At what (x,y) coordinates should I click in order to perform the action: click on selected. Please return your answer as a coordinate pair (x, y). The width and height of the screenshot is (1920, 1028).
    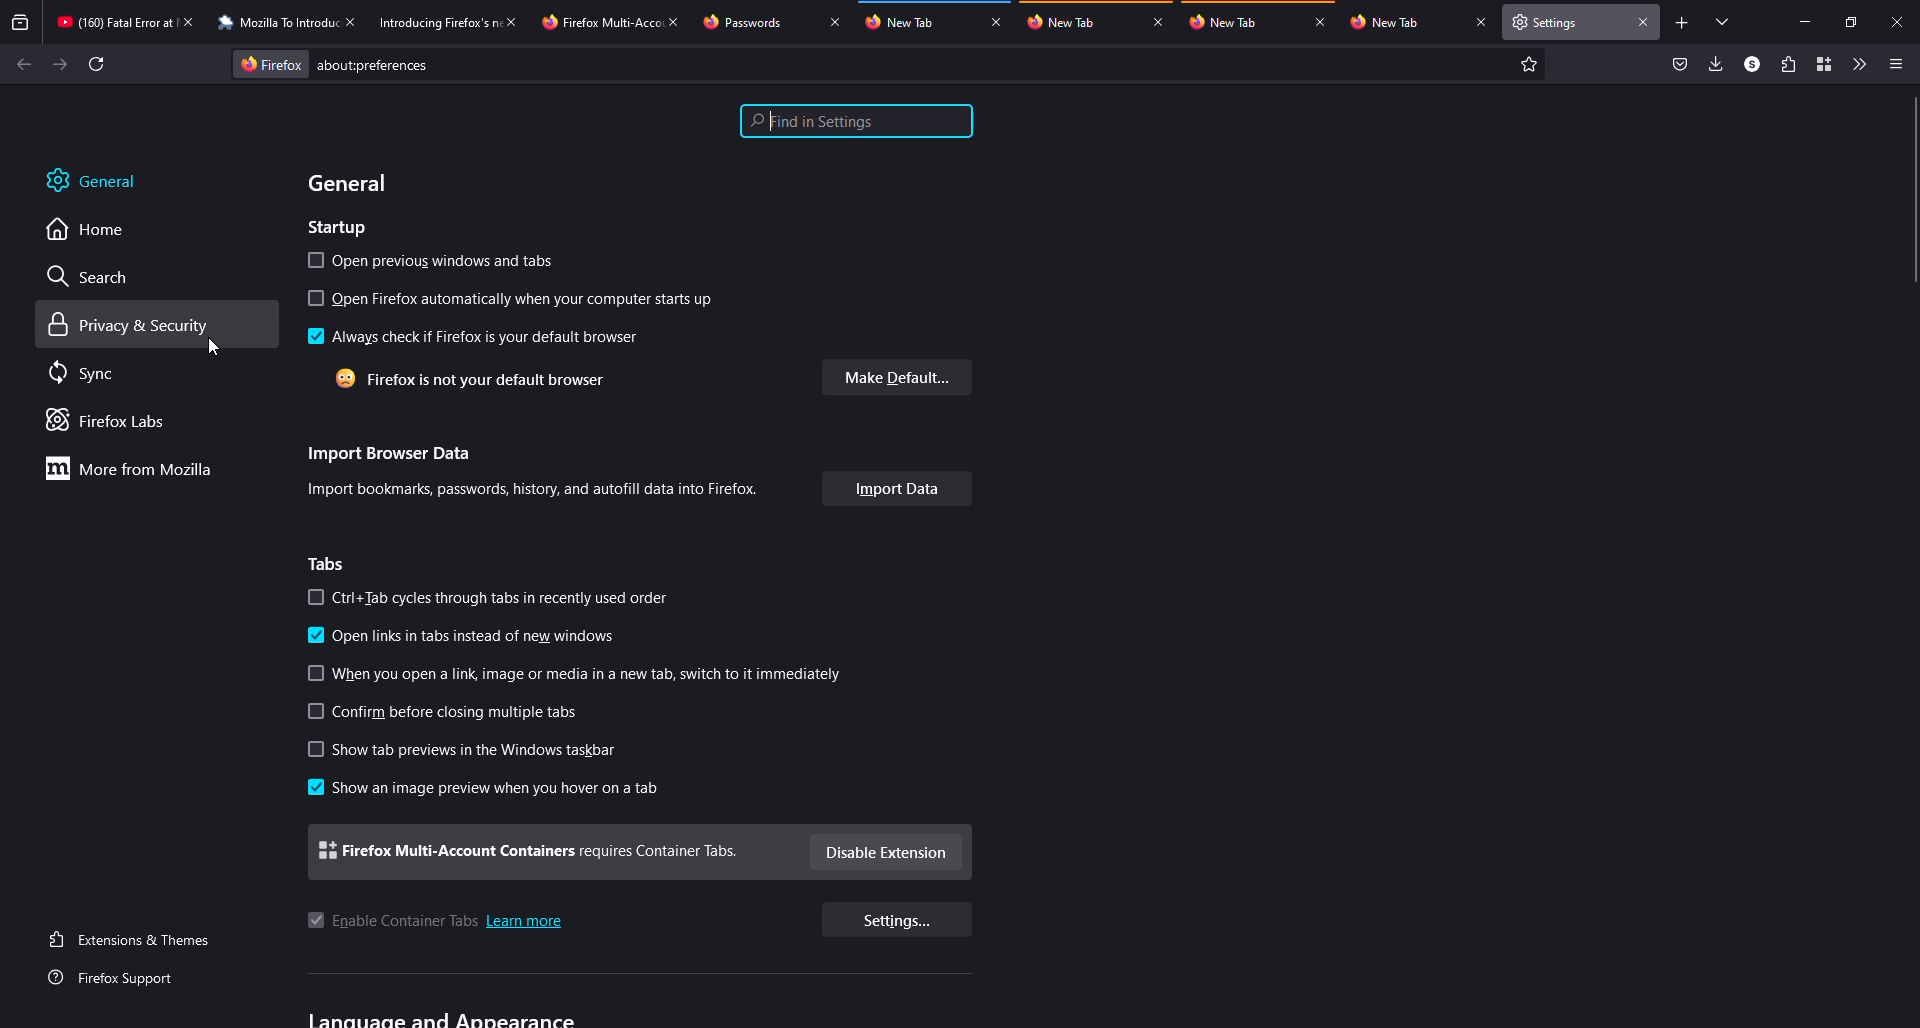
    Looking at the image, I should click on (314, 787).